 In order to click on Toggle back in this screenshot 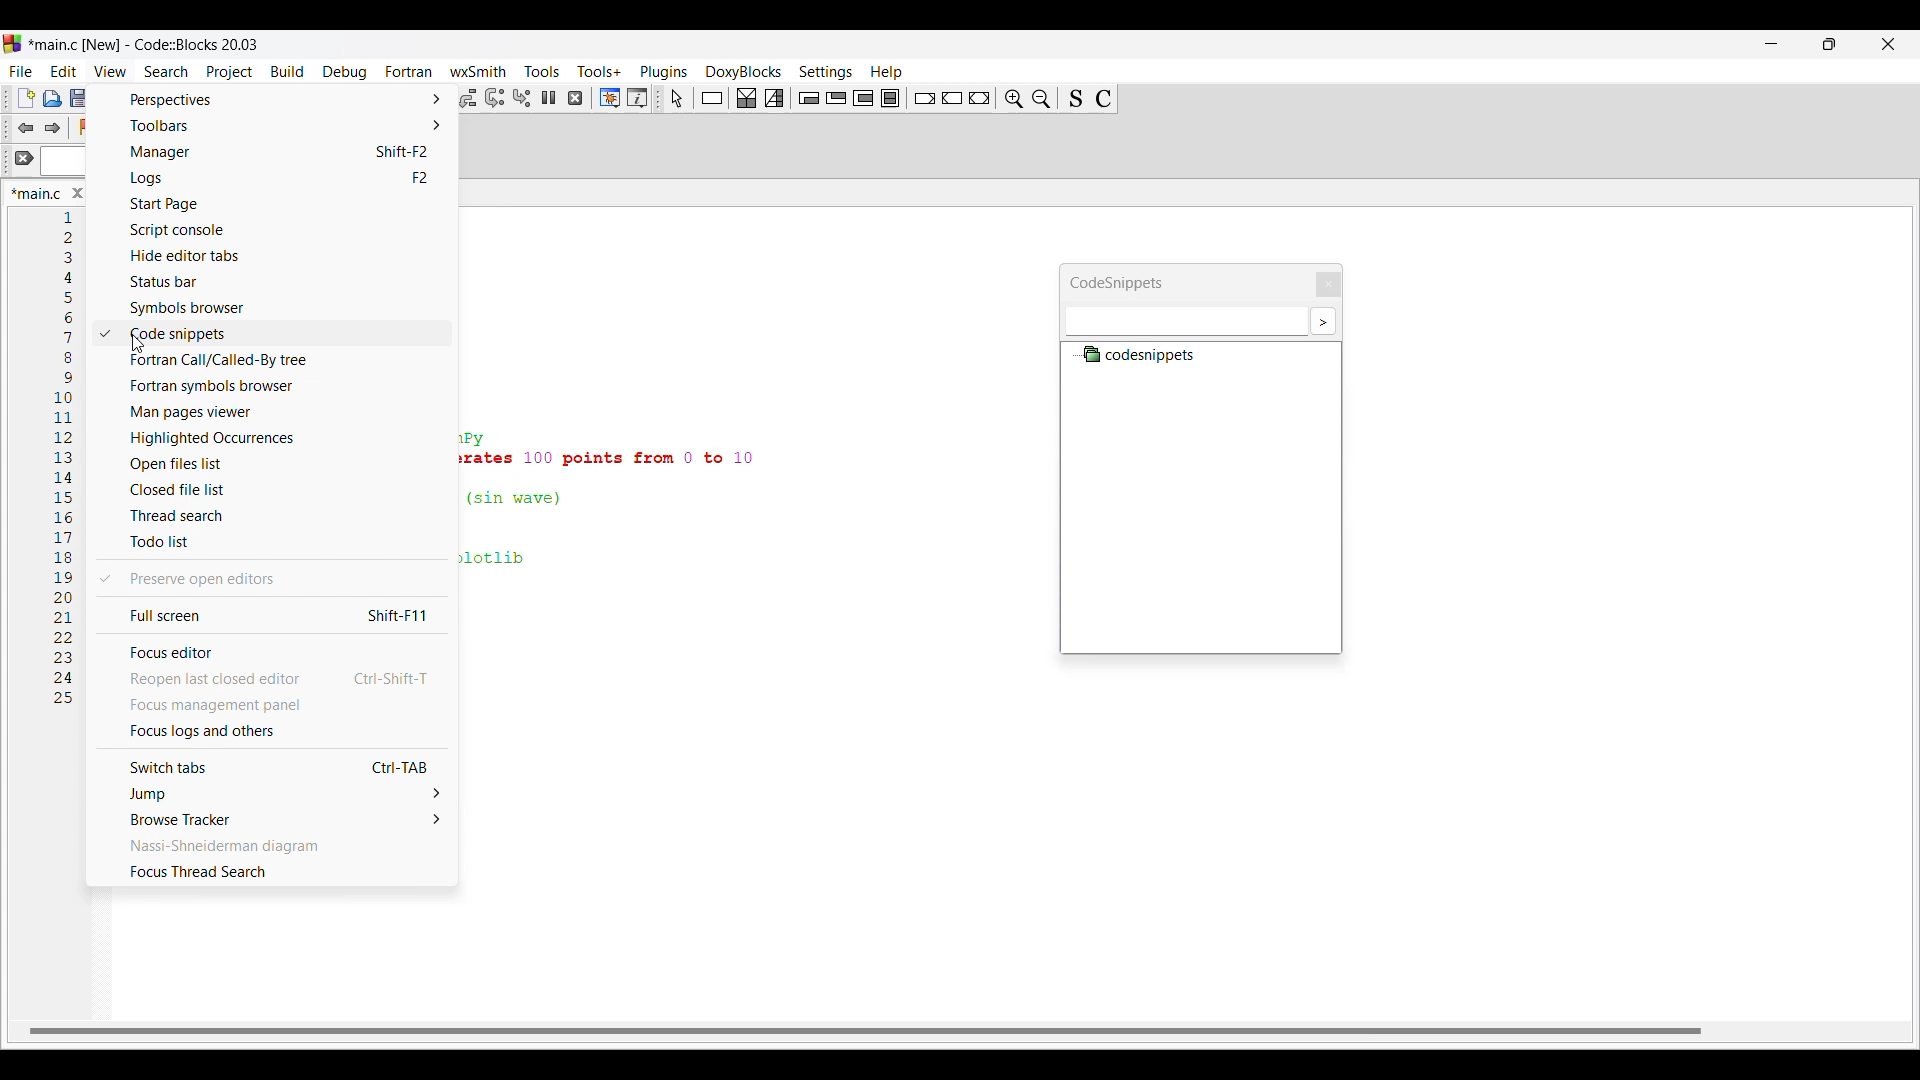, I will do `click(26, 129)`.